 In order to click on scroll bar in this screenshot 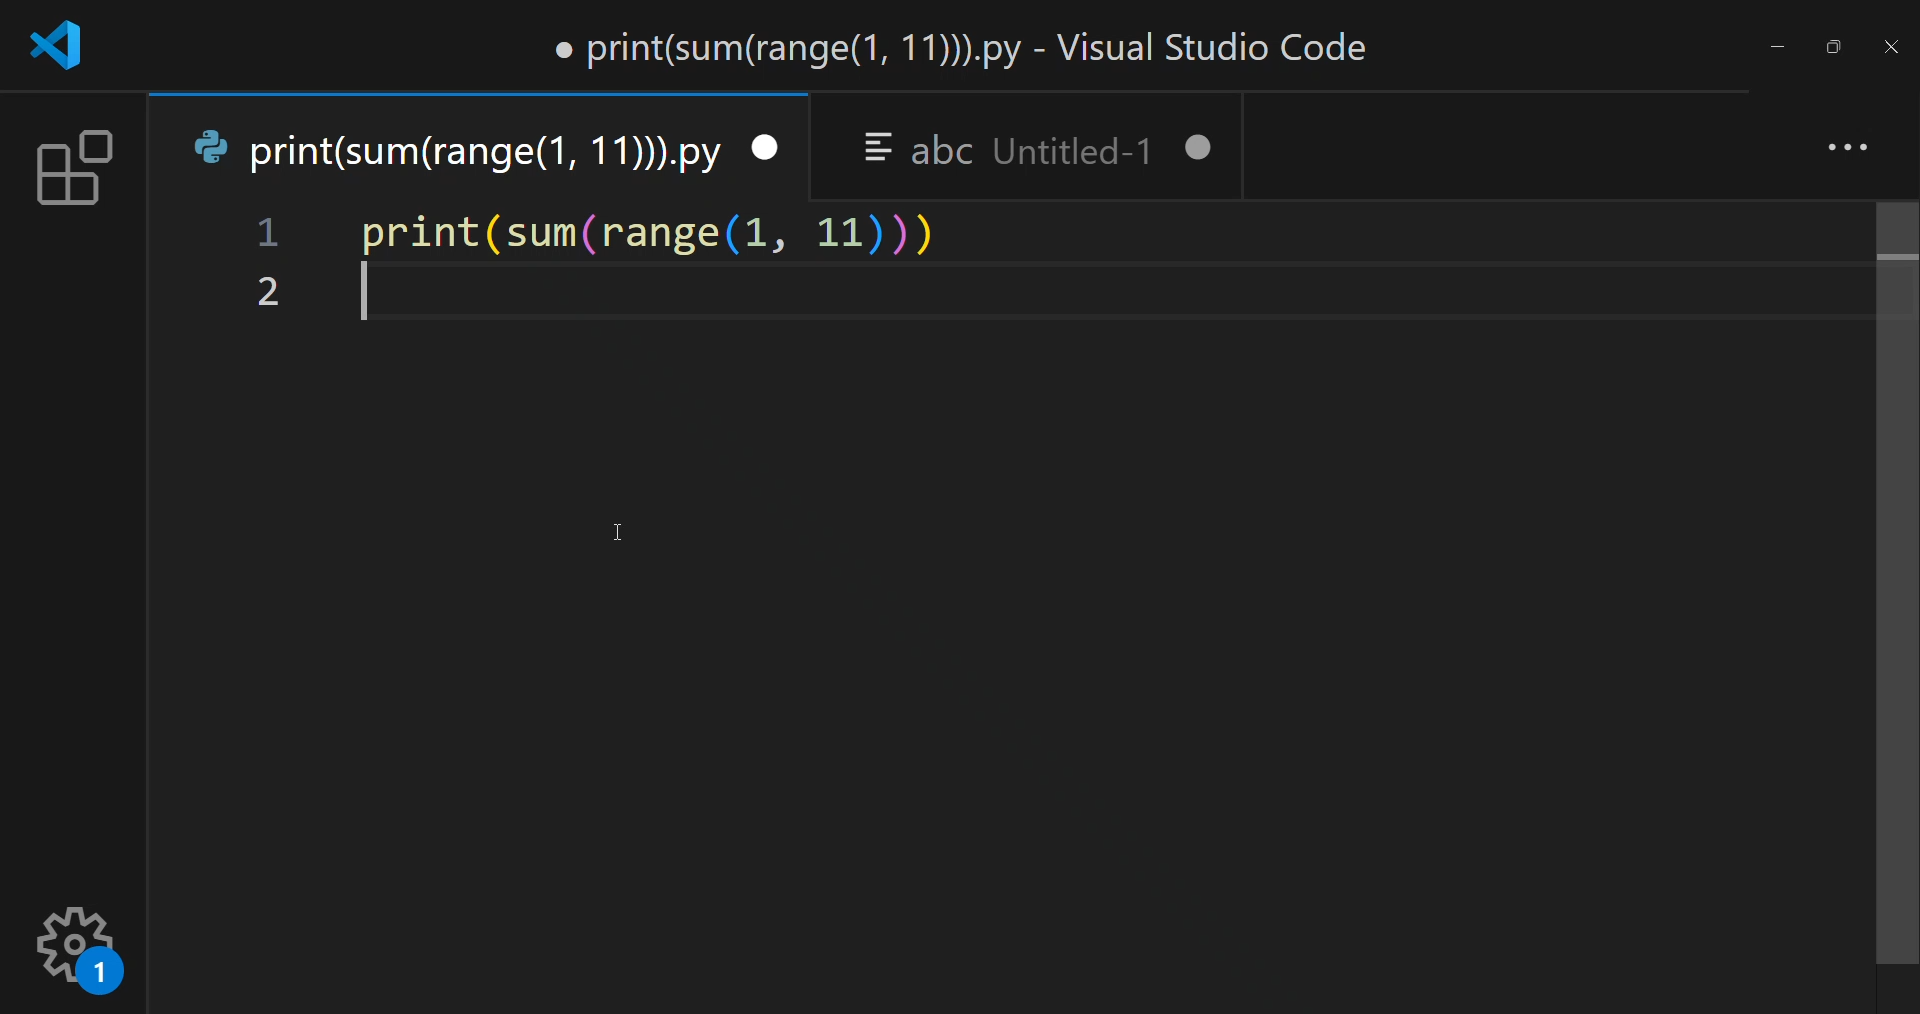, I will do `click(1887, 577)`.